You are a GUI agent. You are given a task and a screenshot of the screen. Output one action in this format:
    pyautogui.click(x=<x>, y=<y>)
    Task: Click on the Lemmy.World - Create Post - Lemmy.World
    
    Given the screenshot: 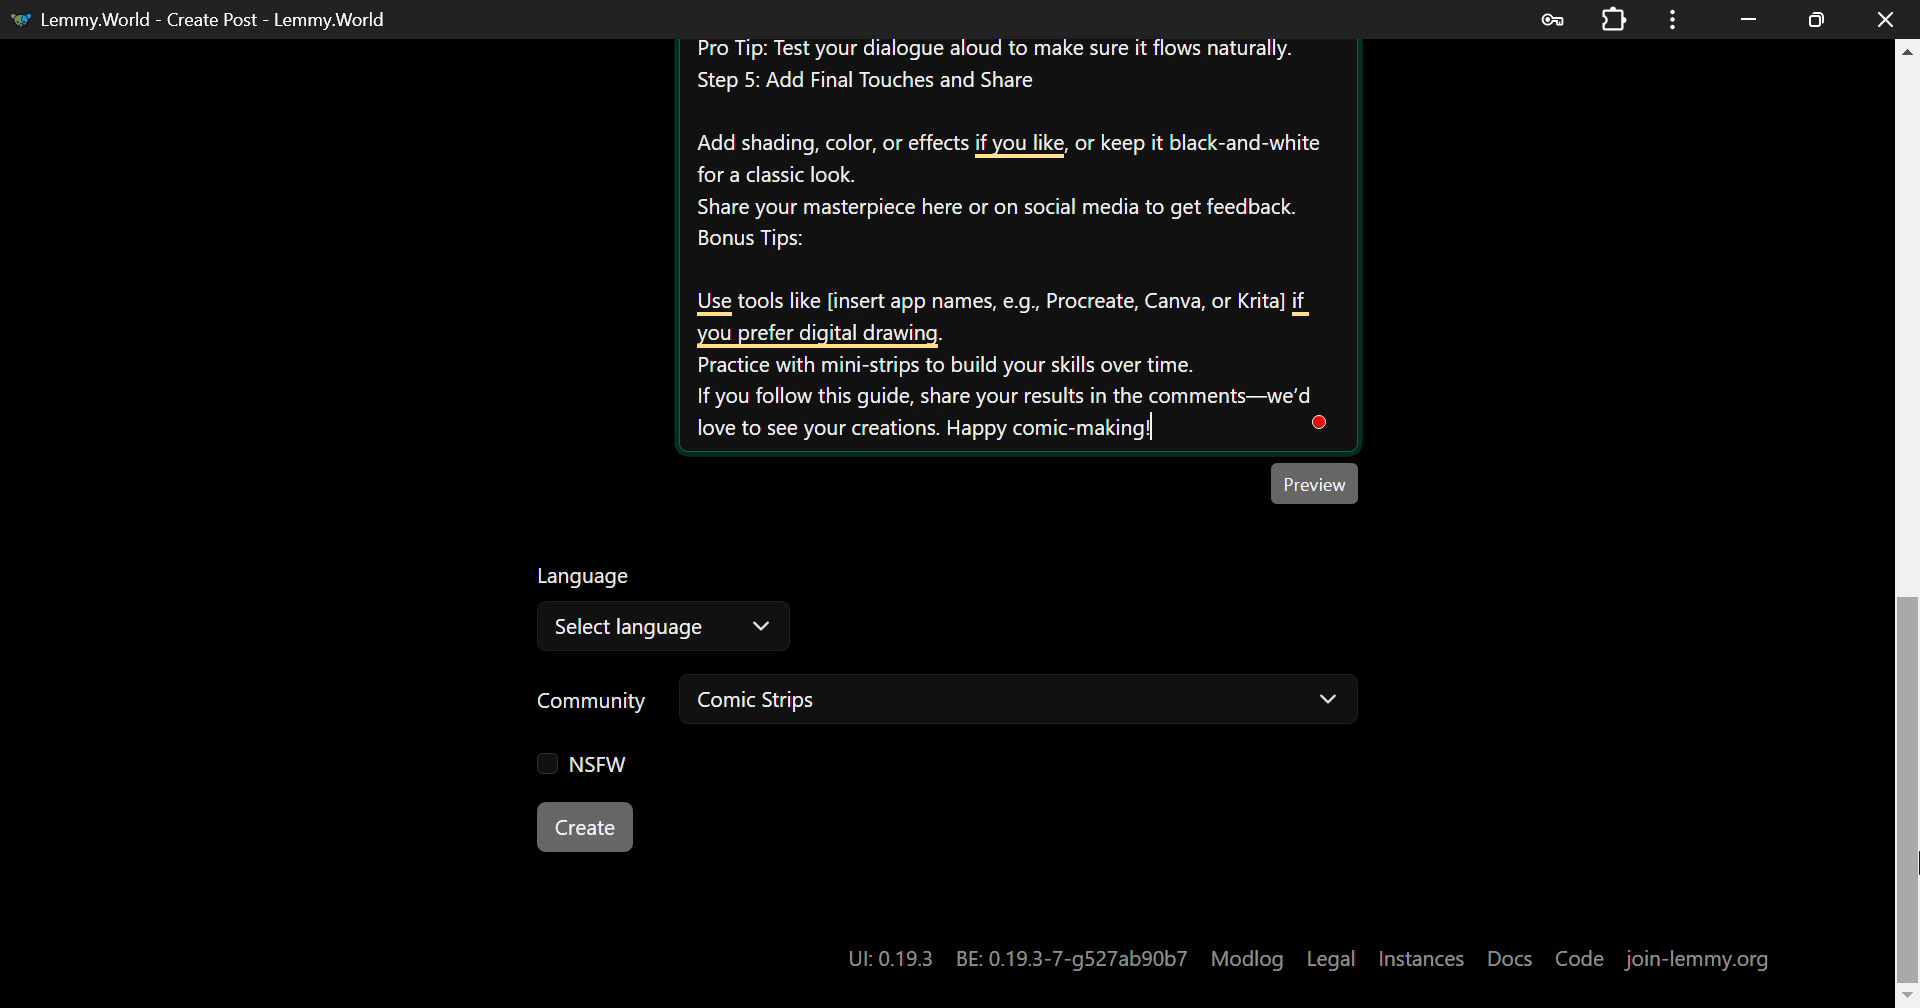 What is the action you would take?
    pyautogui.click(x=208, y=19)
    